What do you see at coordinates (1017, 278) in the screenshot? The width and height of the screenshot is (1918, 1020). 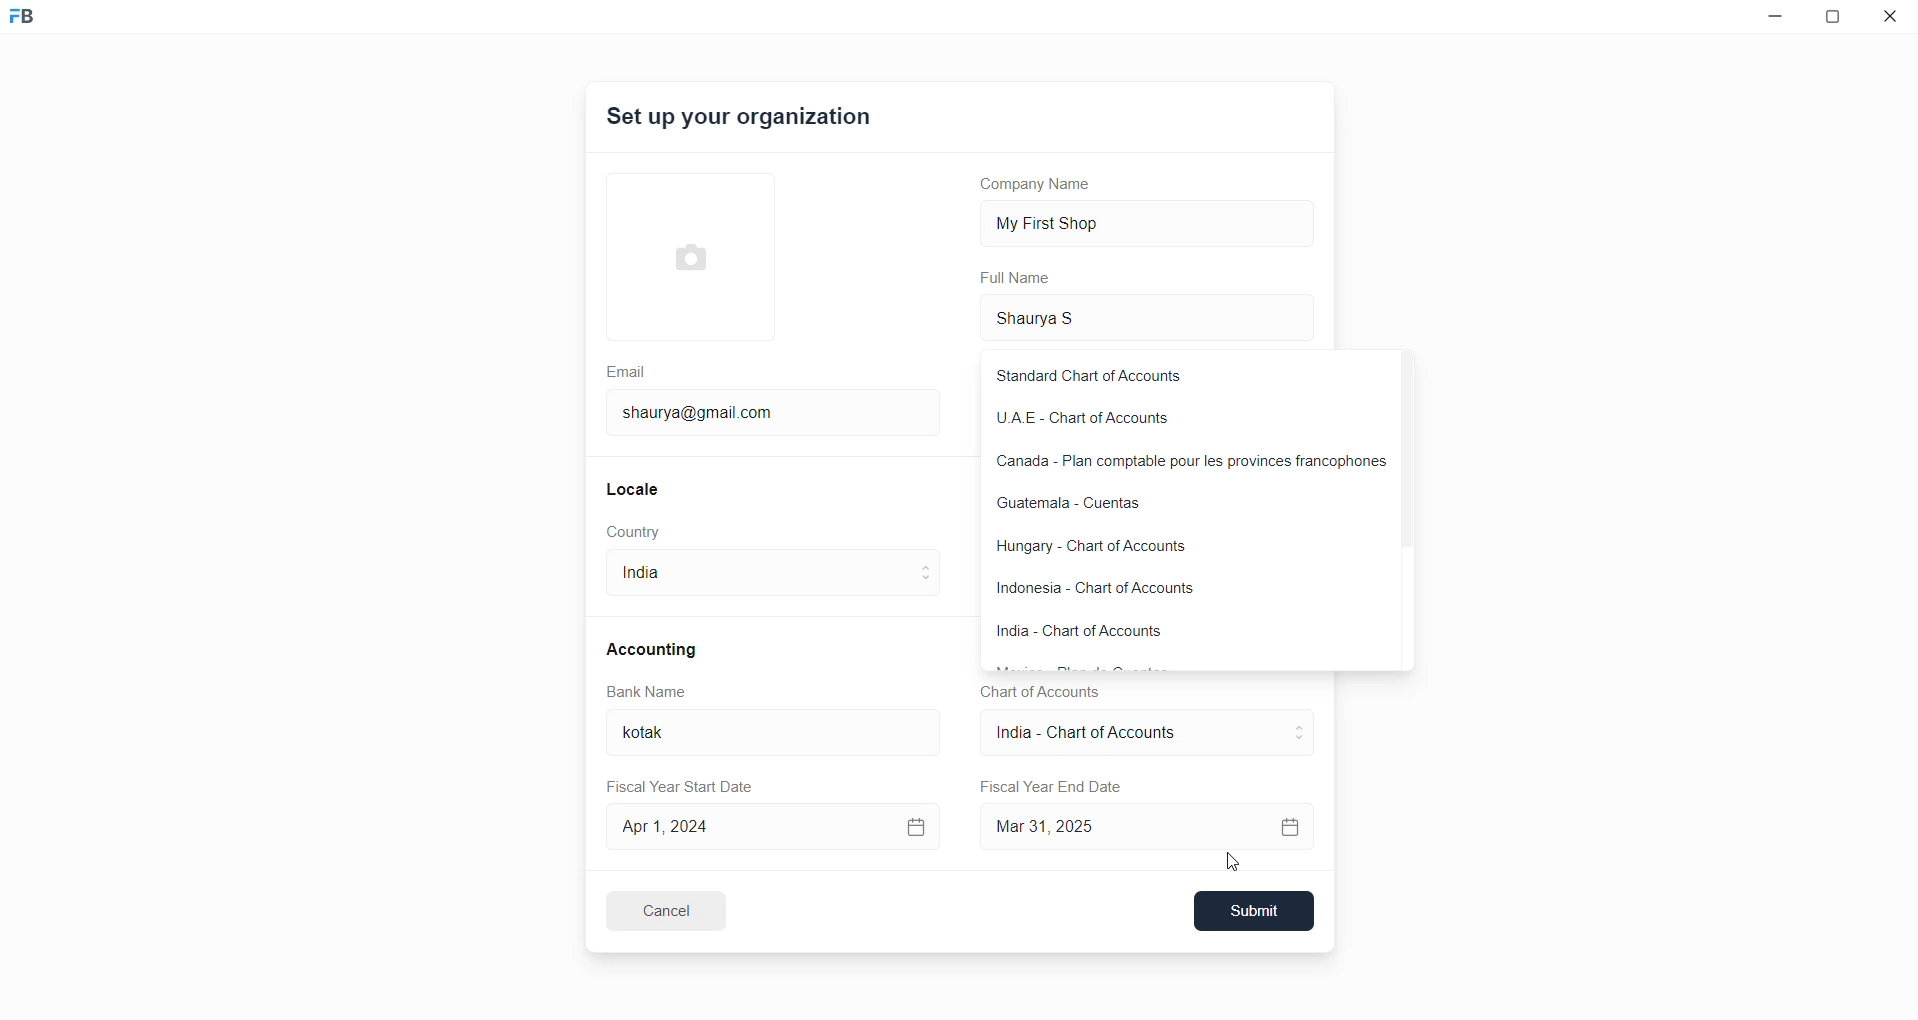 I see `Full Name` at bounding box center [1017, 278].